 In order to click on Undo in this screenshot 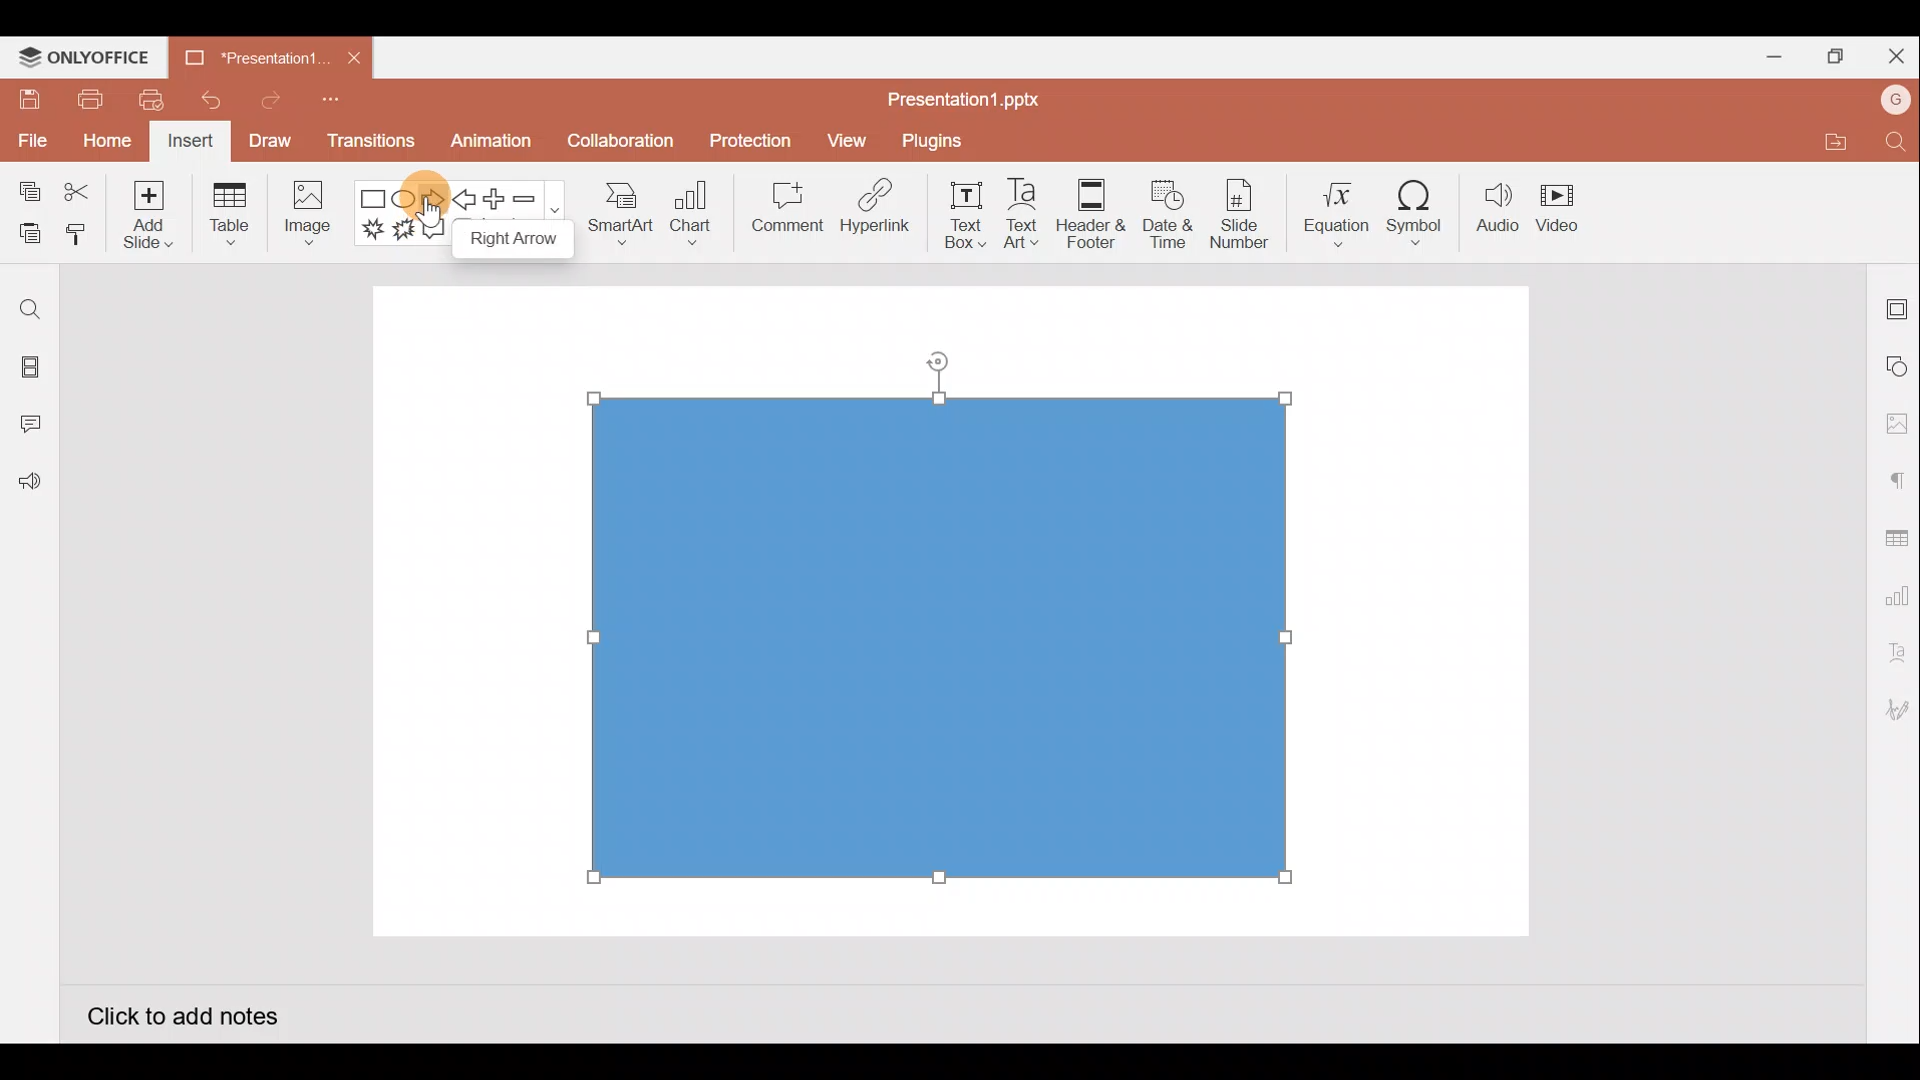, I will do `click(203, 100)`.